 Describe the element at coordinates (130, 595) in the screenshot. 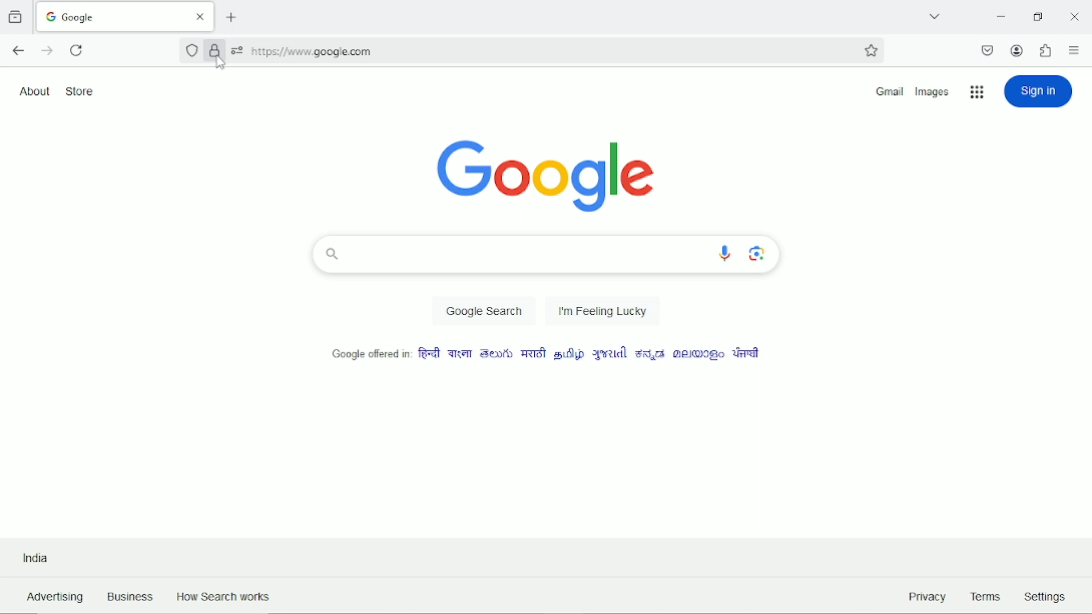

I see `Business` at that location.